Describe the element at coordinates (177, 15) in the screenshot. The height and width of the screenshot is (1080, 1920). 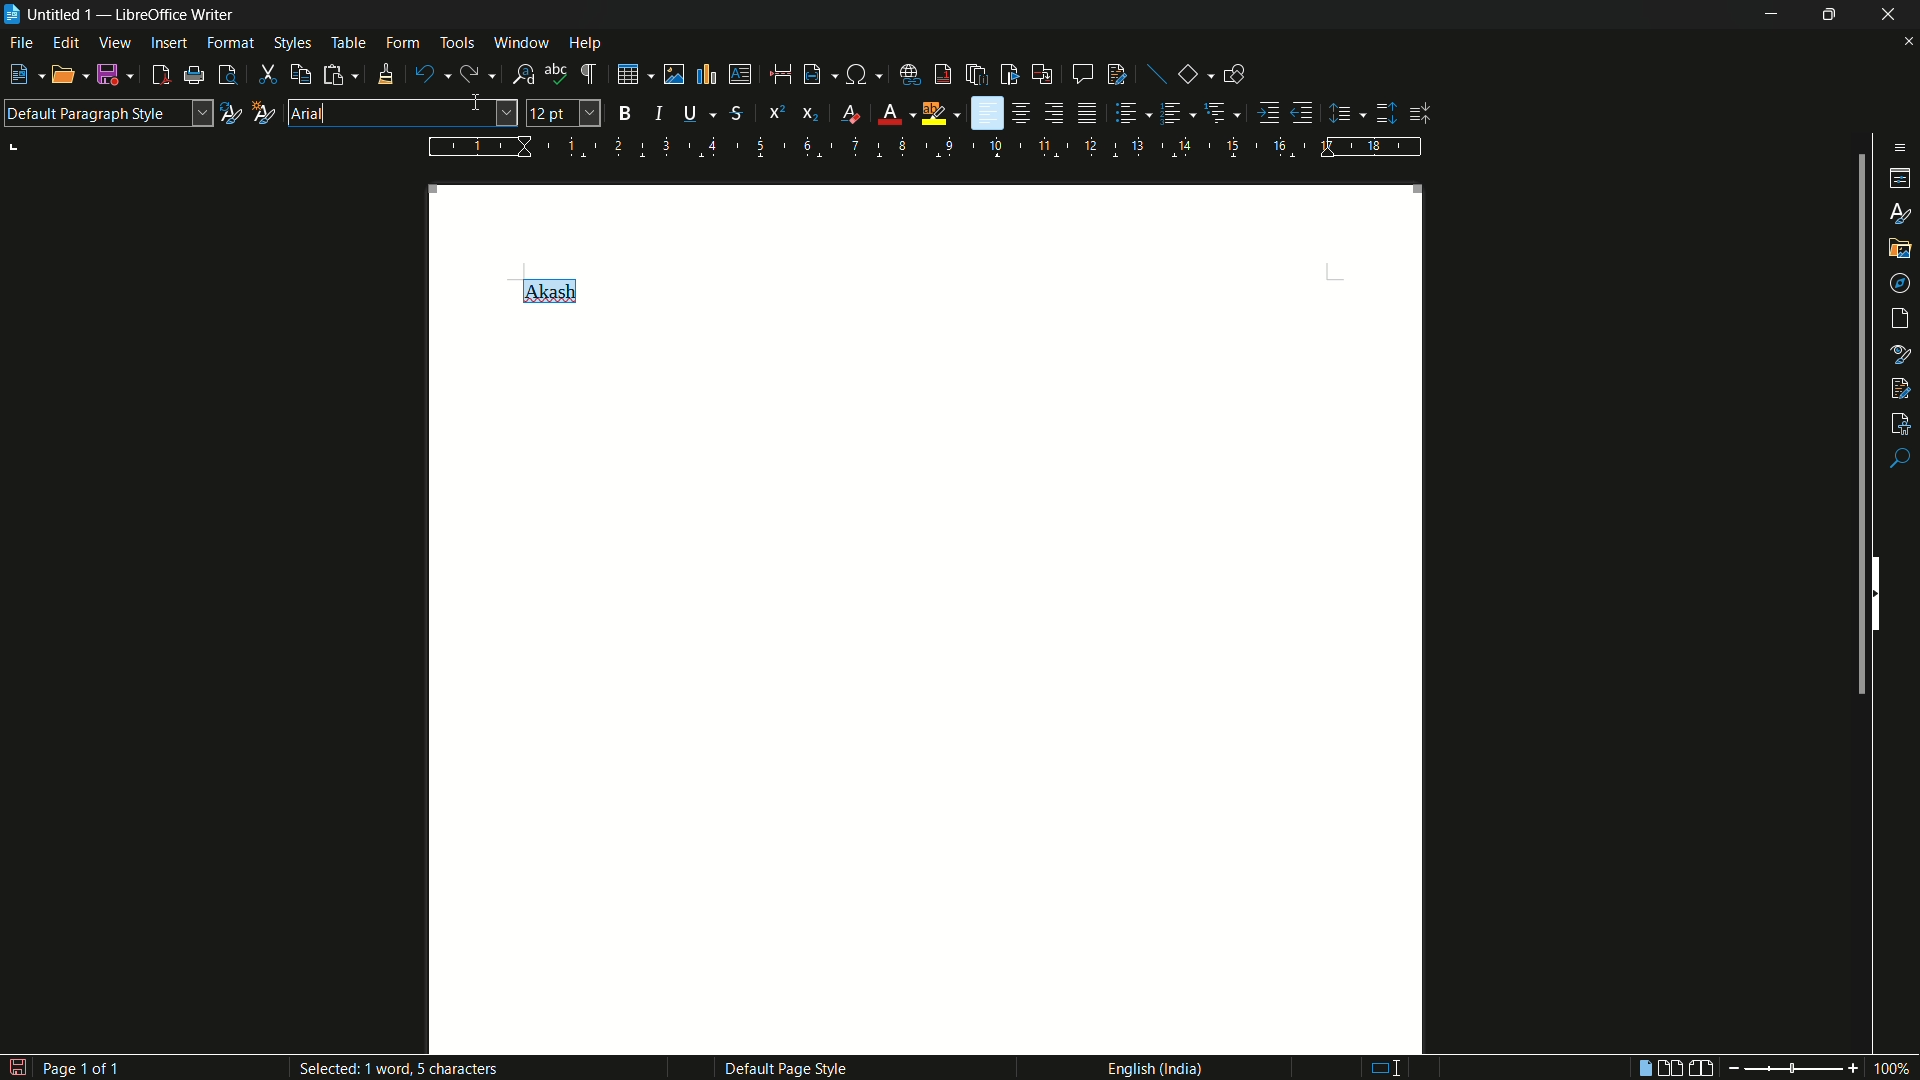
I see `app name` at that location.